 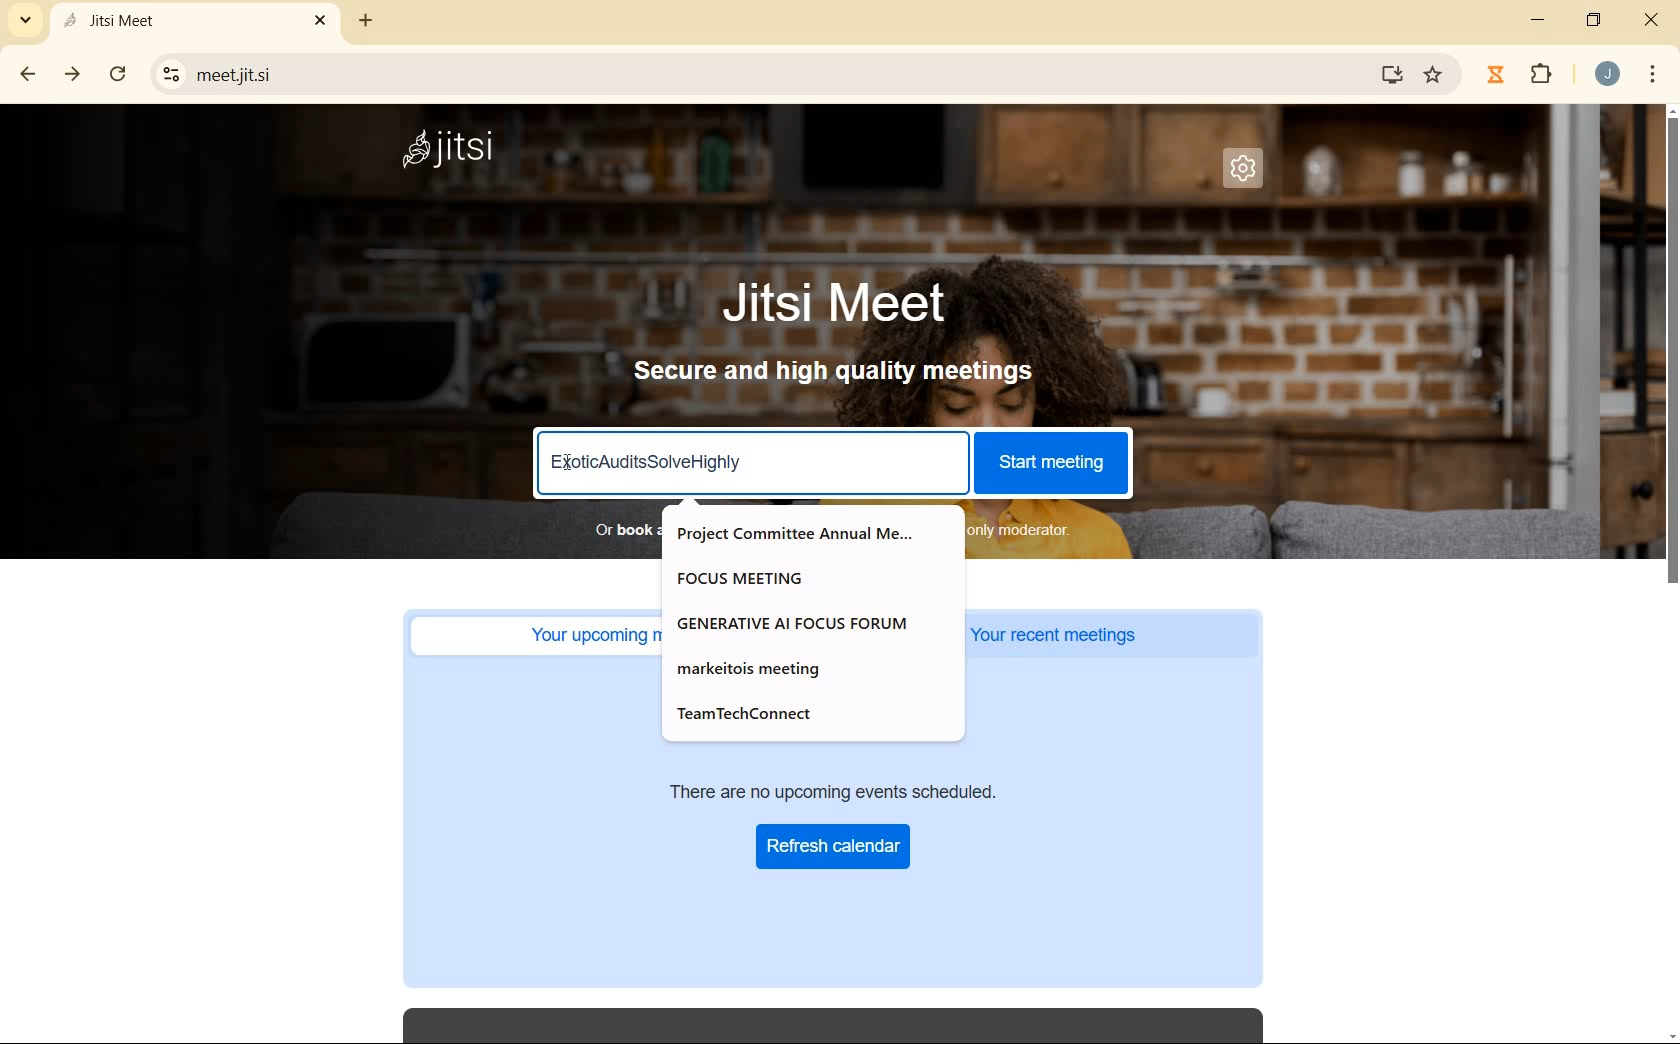 I want to click on markeitois meeting, so click(x=763, y=667).